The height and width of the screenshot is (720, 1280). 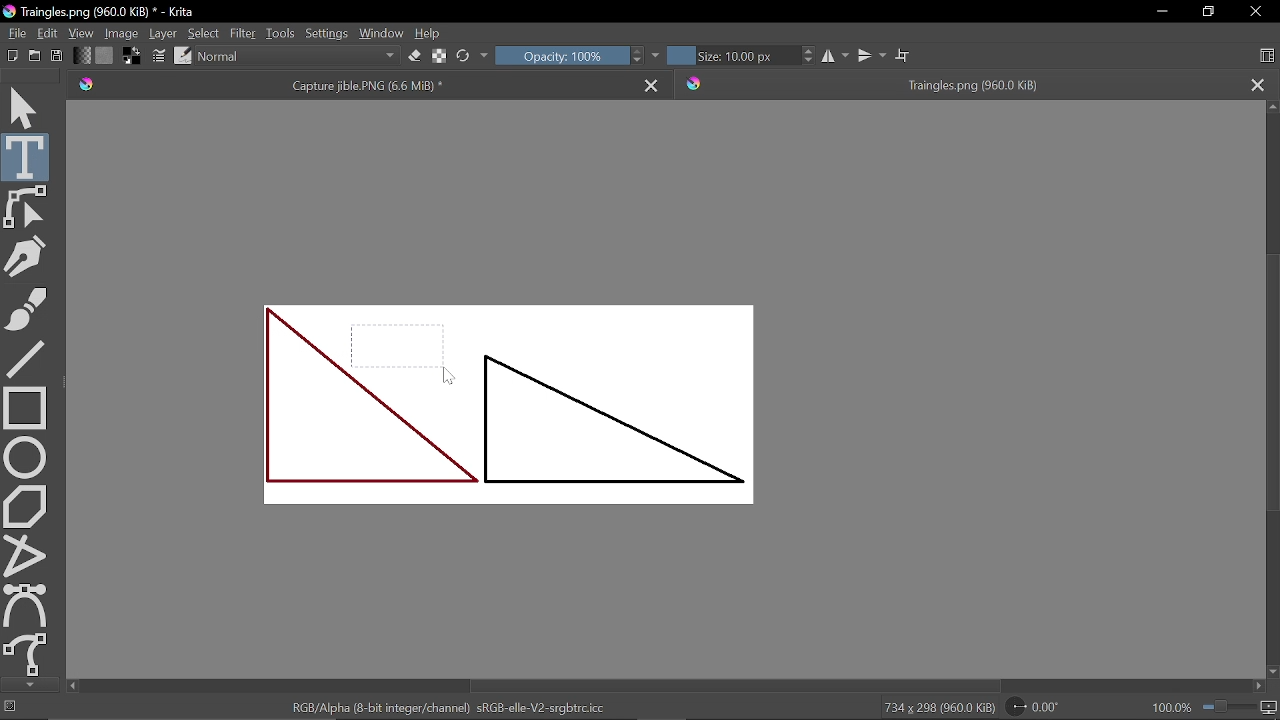 I want to click on Freehand brush tool, so click(x=26, y=306).